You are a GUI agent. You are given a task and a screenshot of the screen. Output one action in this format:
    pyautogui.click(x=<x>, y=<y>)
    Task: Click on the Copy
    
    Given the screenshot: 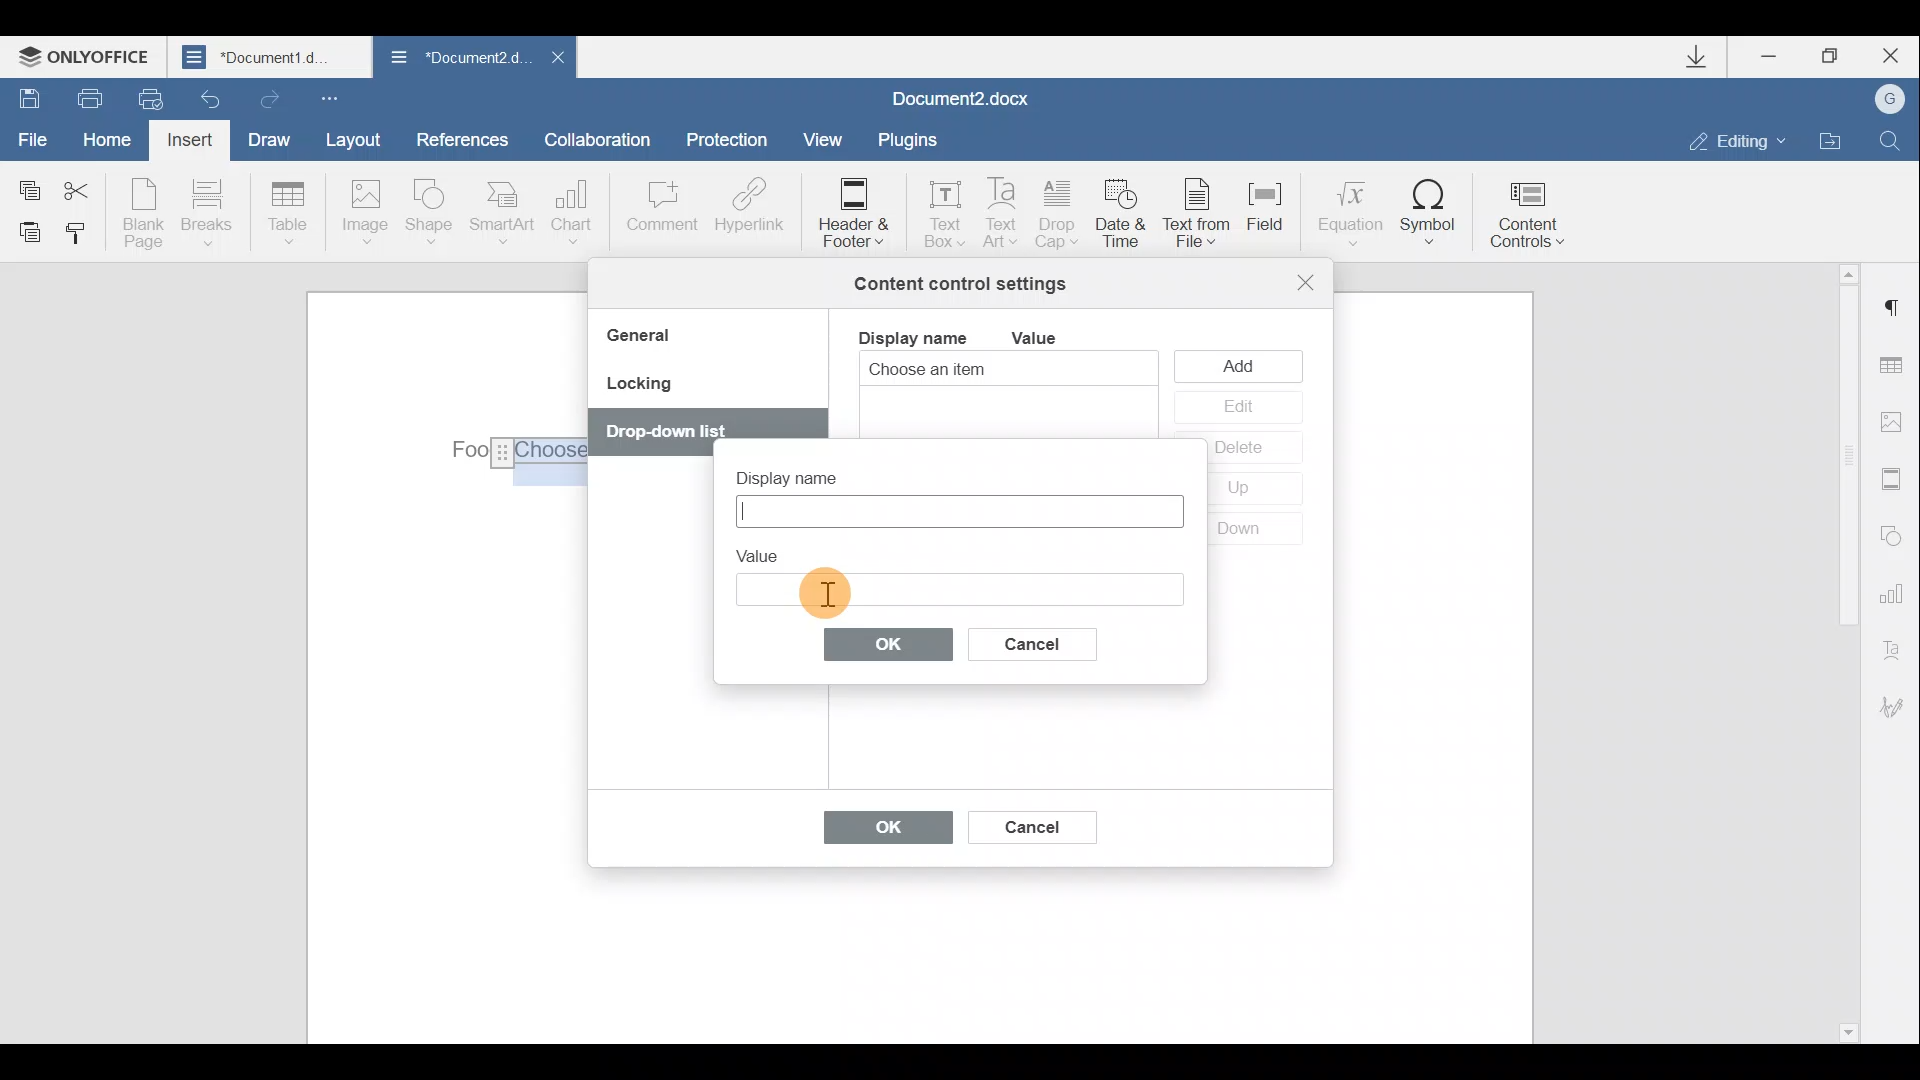 What is the action you would take?
    pyautogui.click(x=28, y=186)
    